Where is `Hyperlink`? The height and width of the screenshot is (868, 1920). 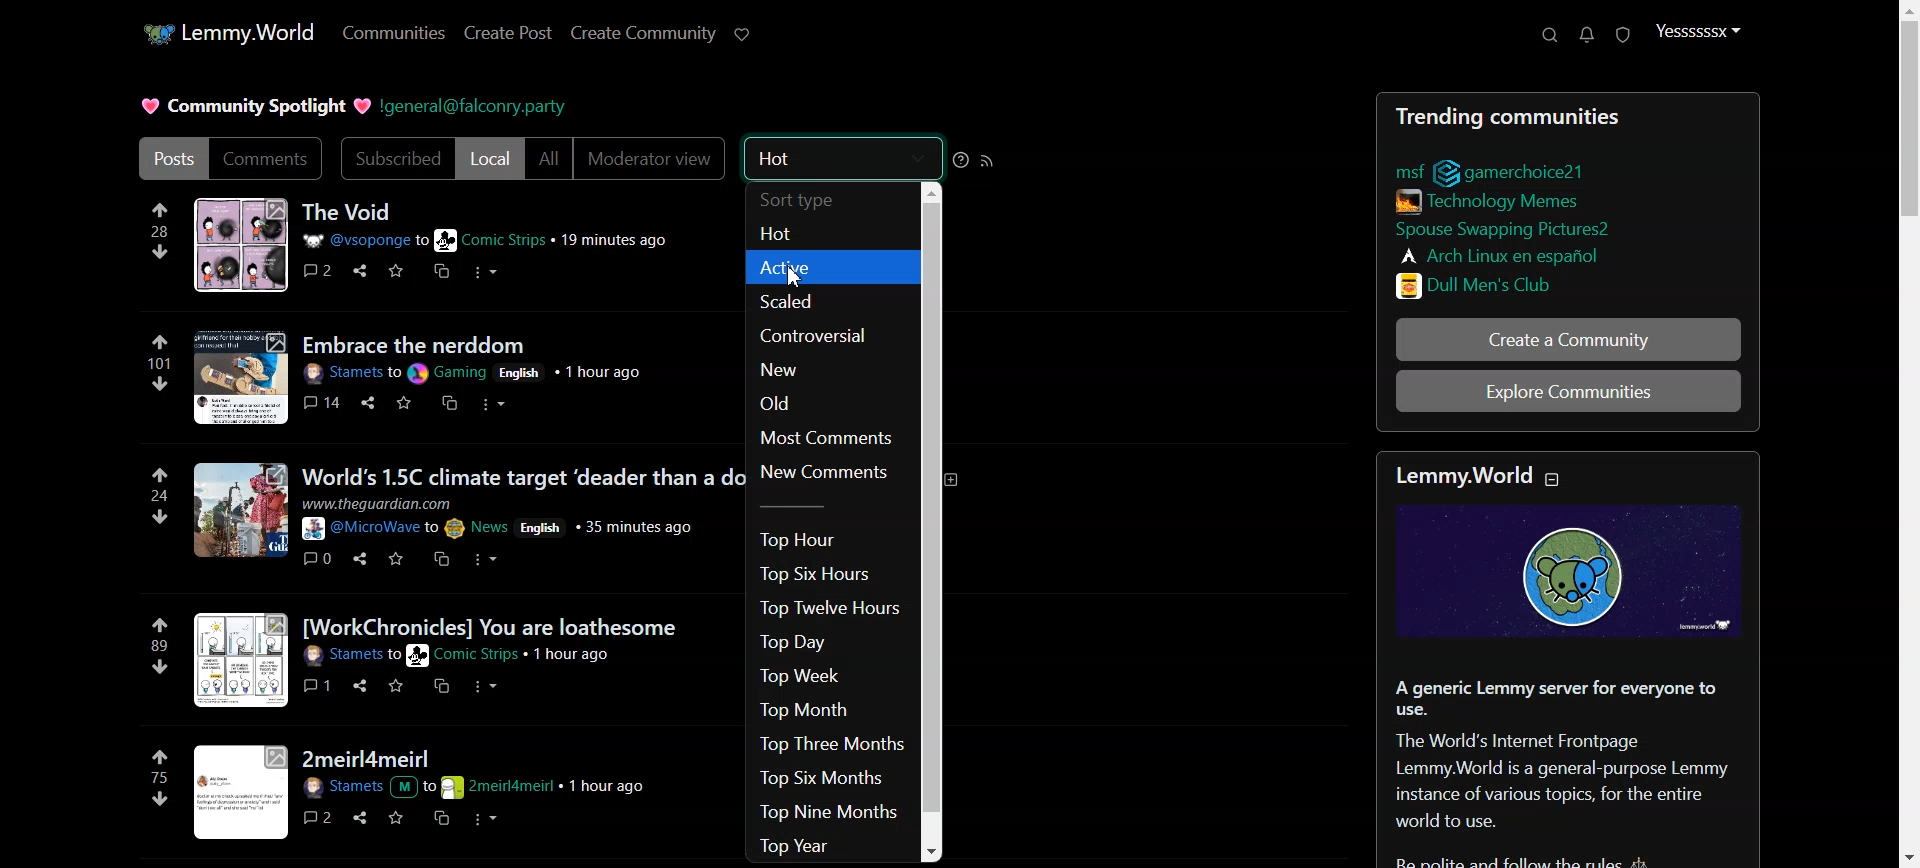 Hyperlink is located at coordinates (476, 108).